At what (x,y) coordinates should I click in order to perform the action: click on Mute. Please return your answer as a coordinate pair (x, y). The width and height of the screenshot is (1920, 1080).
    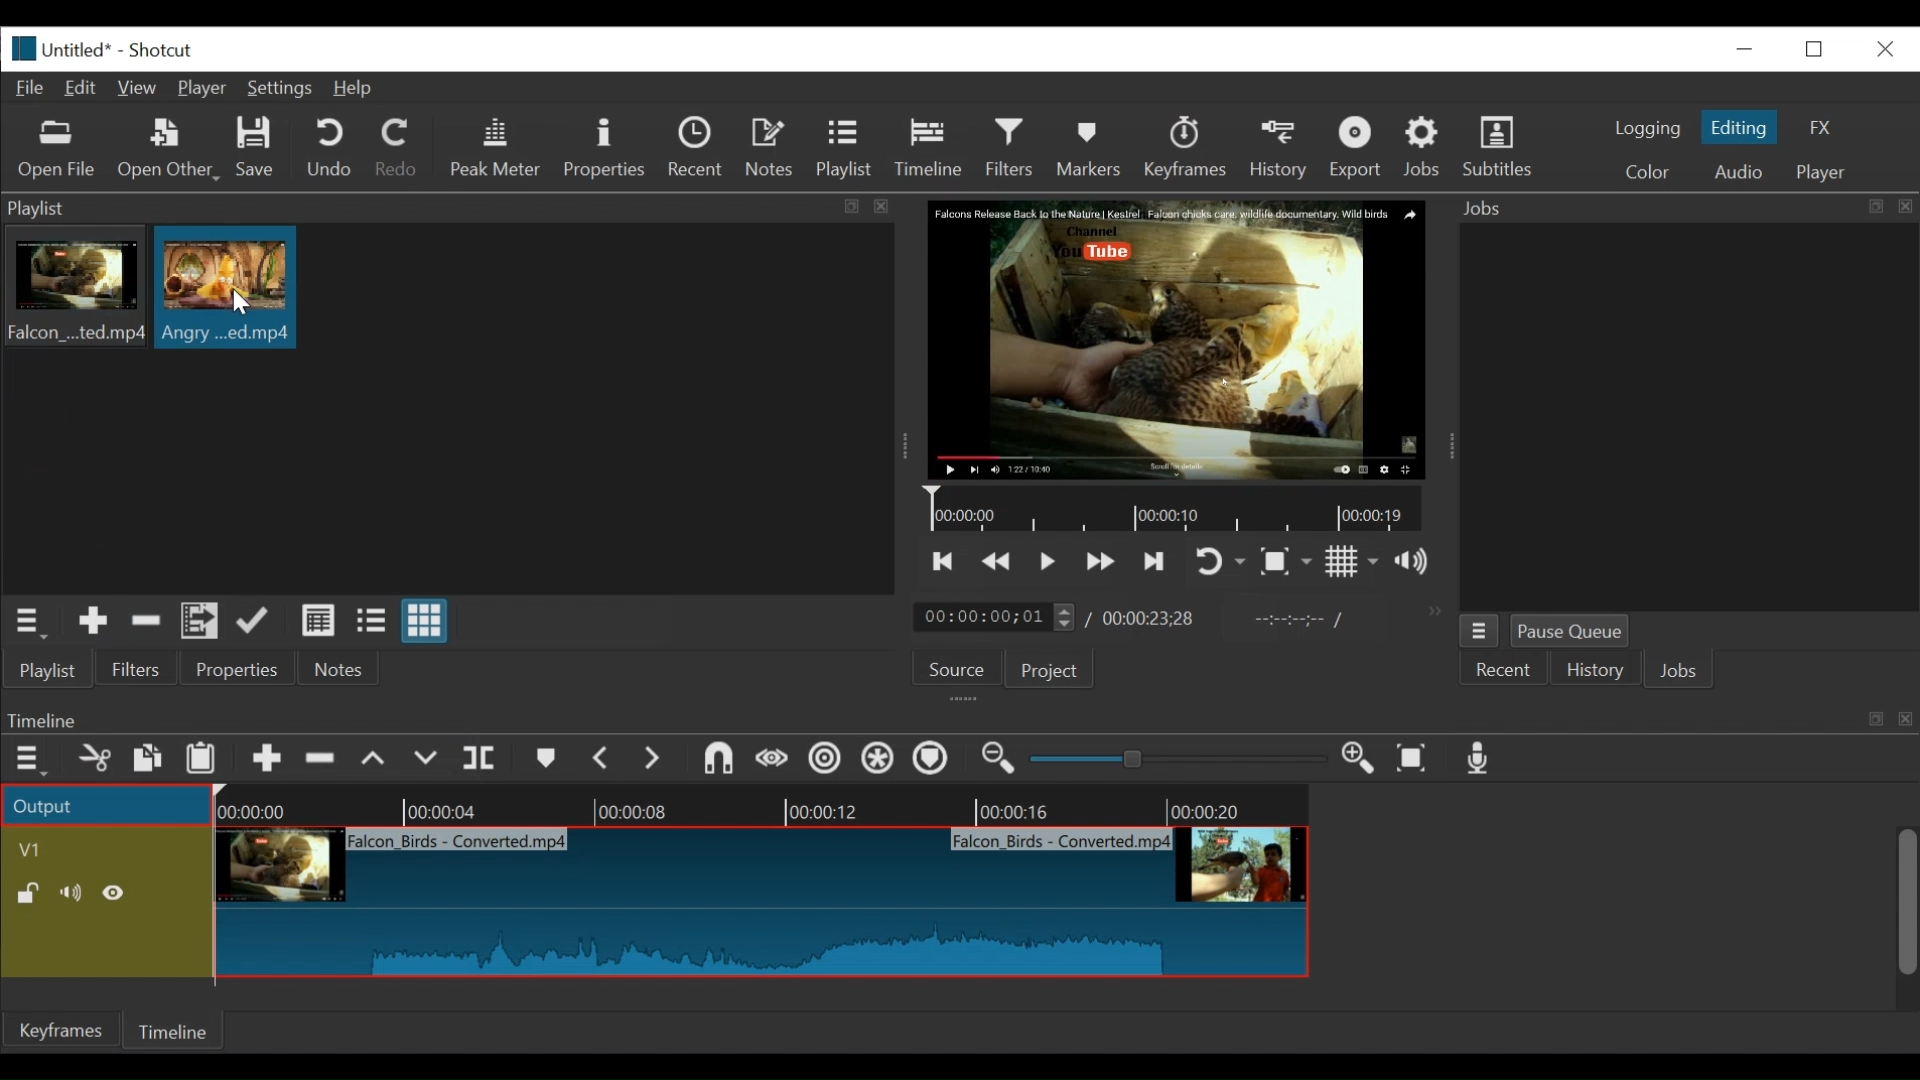
    Looking at the image, I should click on (75, 893).